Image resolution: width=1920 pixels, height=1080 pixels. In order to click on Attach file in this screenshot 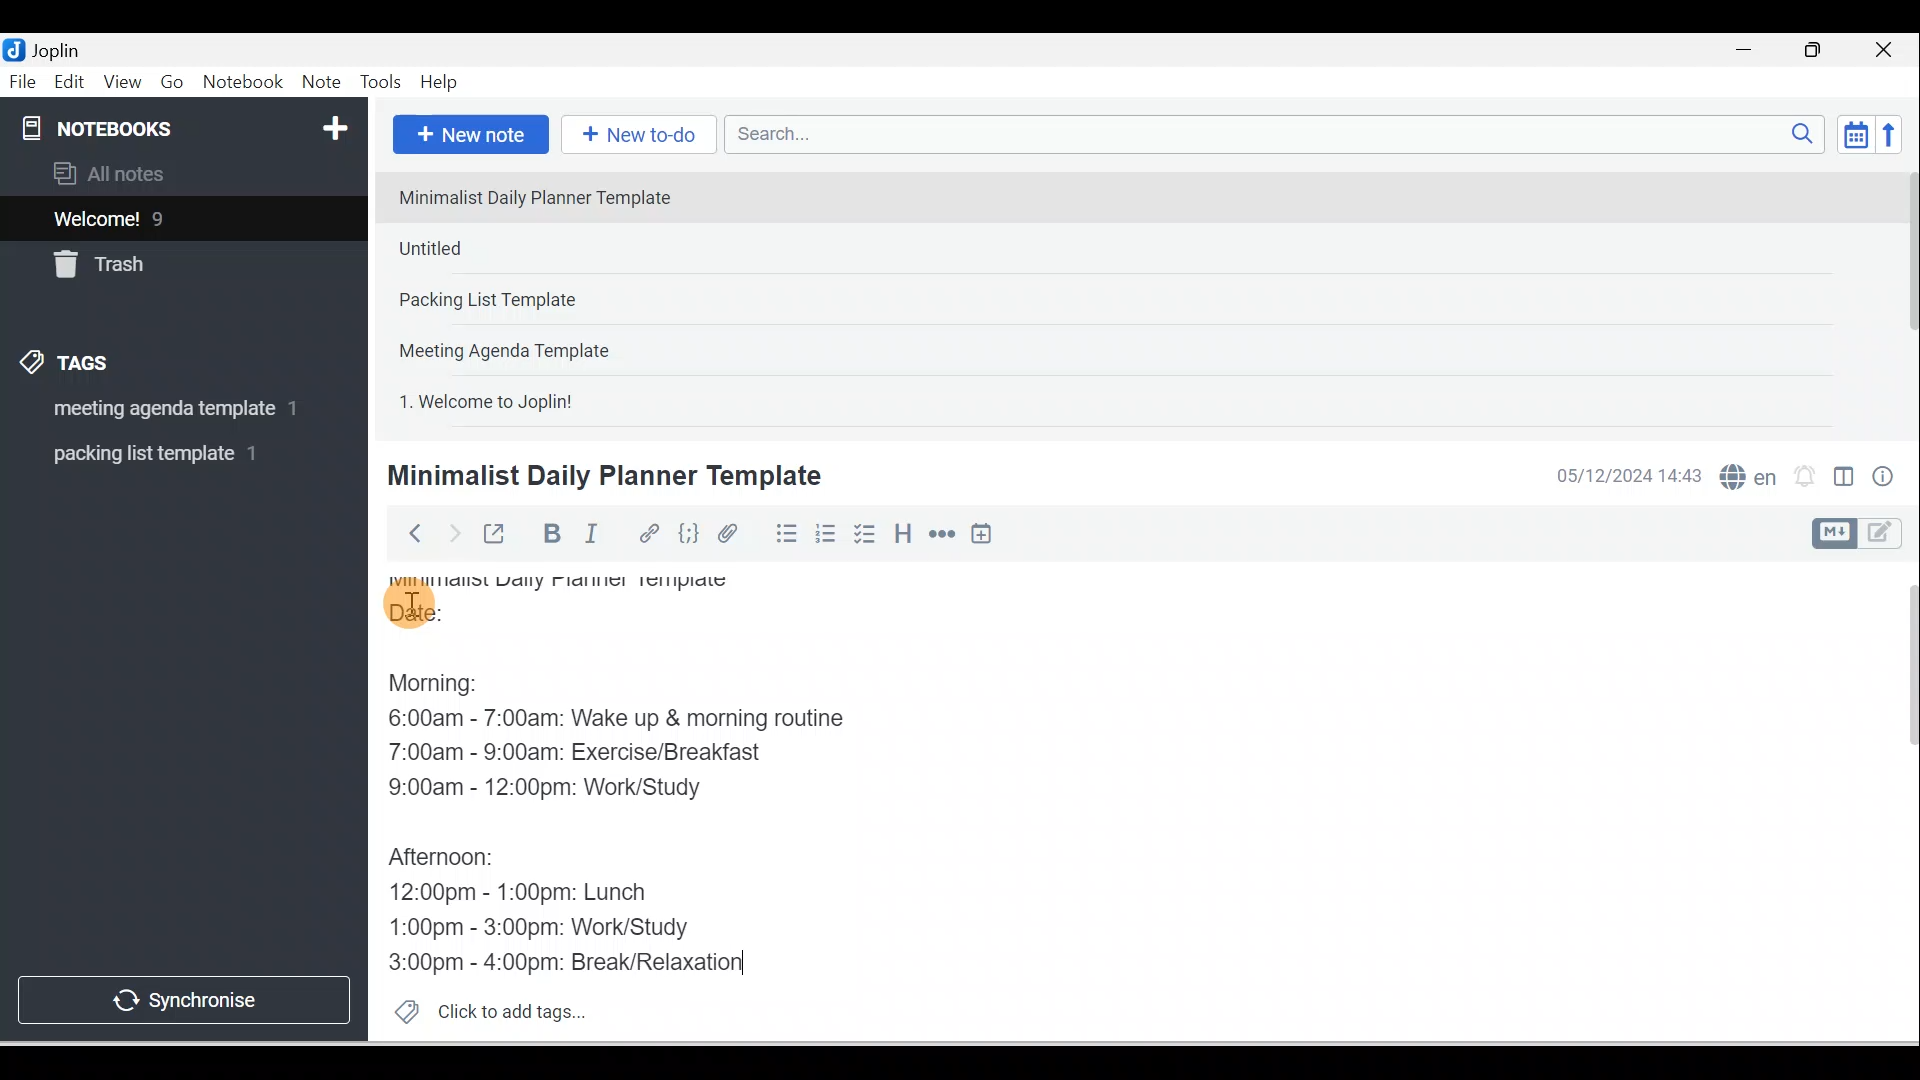, I will do `click(733, 533)`.